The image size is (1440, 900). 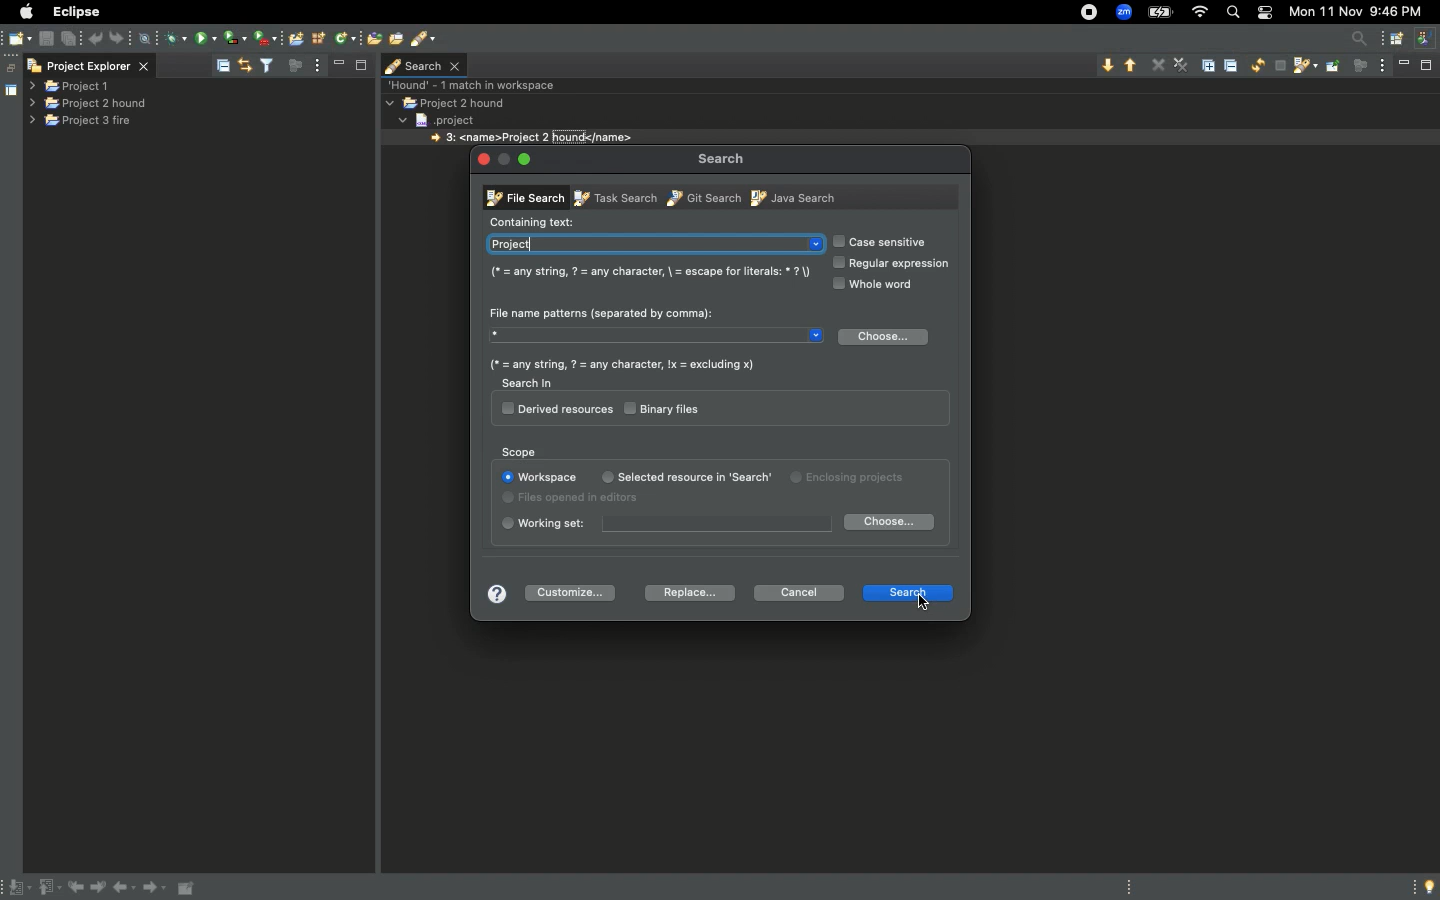 What do you see at coordinates (1181, 66) in the screenshot?
I see `Remove all matches` at bounding box center [1181, 66].